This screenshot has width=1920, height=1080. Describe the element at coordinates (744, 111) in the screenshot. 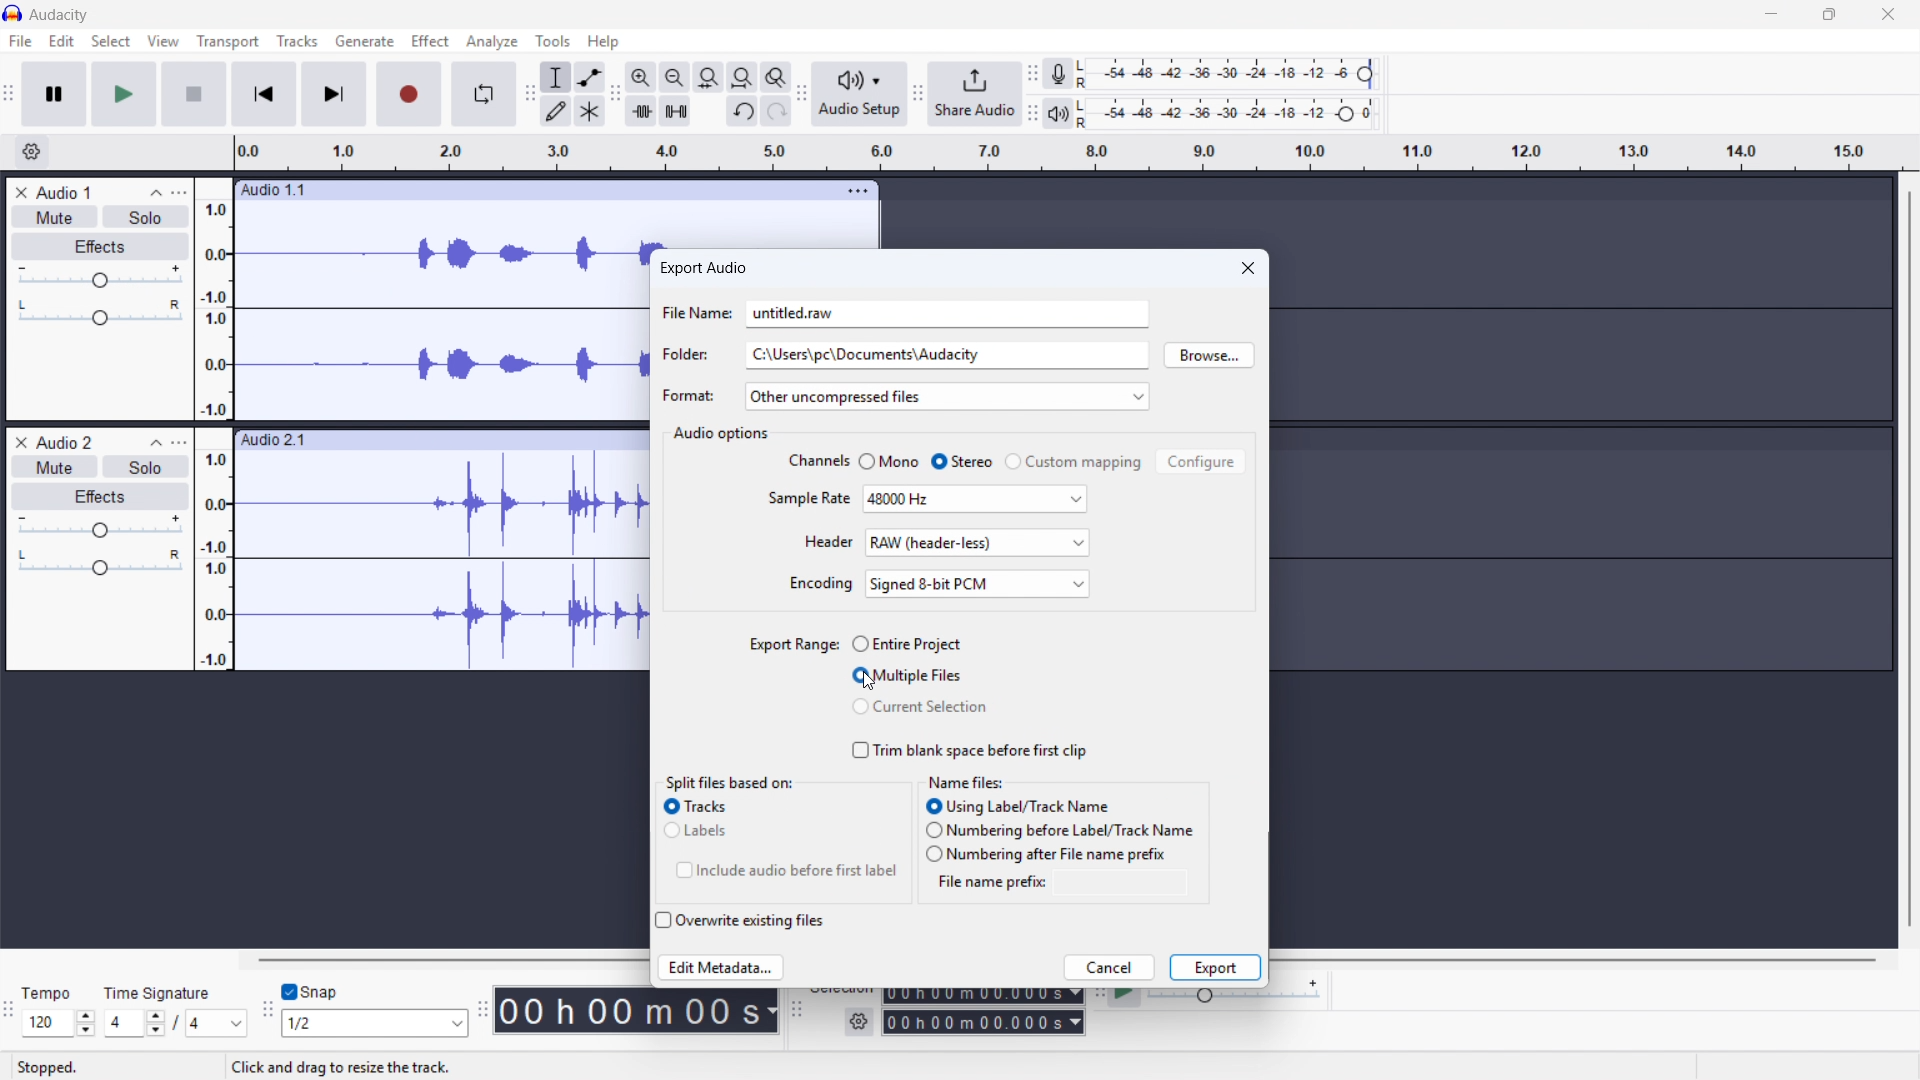

I see `Undo ` at that location.